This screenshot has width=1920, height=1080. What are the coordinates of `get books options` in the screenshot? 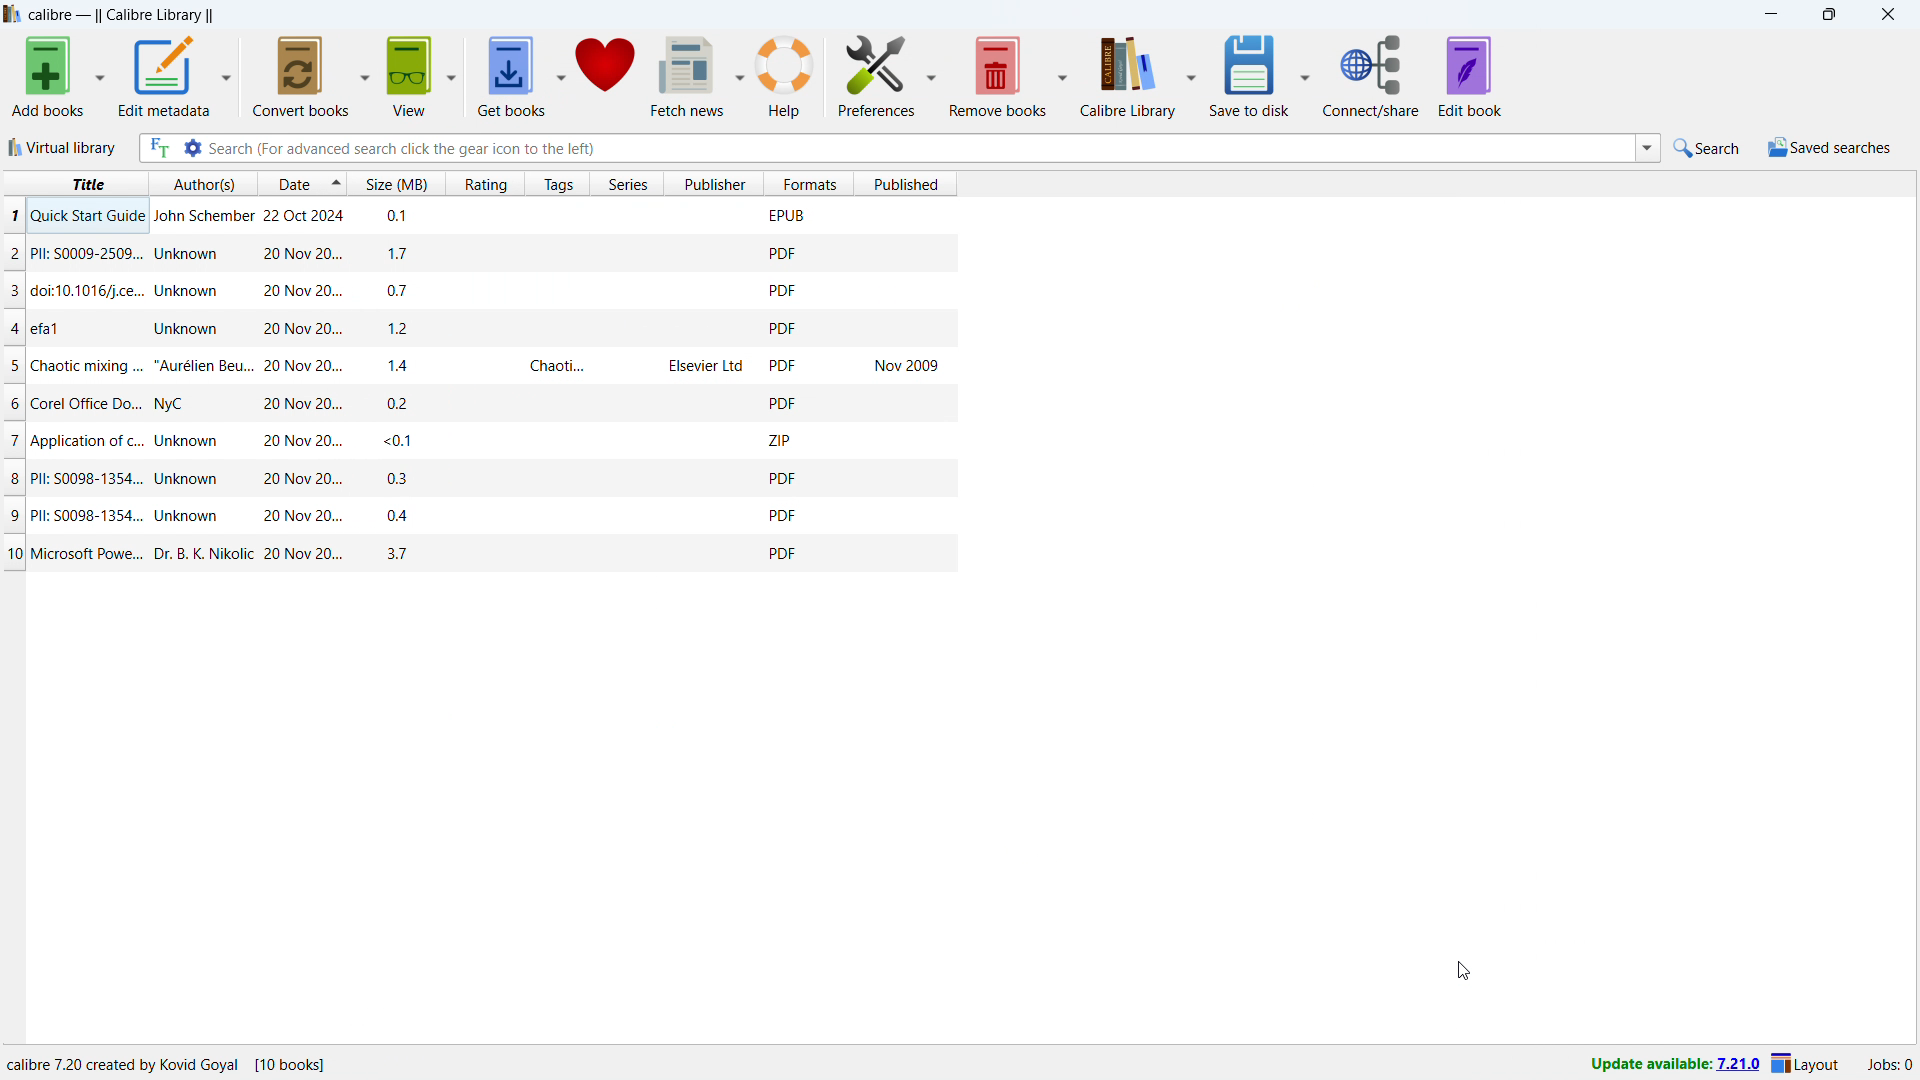 It's located at (560, 76).